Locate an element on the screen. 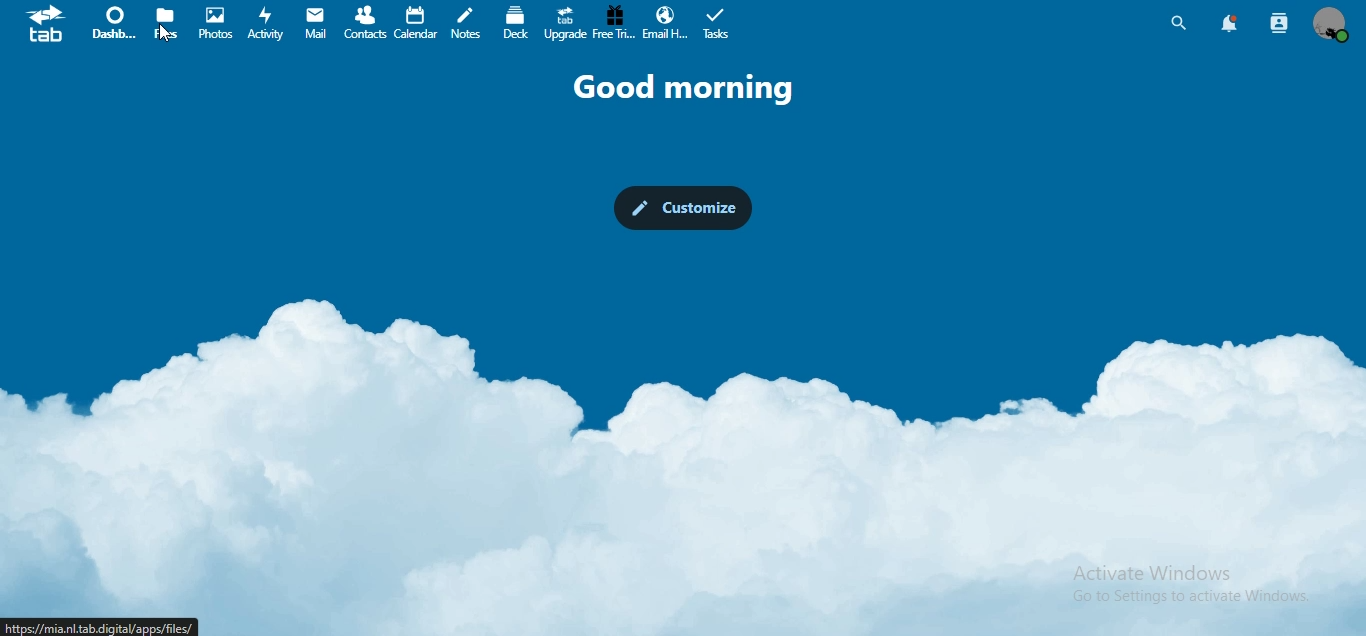  photos is located at coordinates (219, 23).